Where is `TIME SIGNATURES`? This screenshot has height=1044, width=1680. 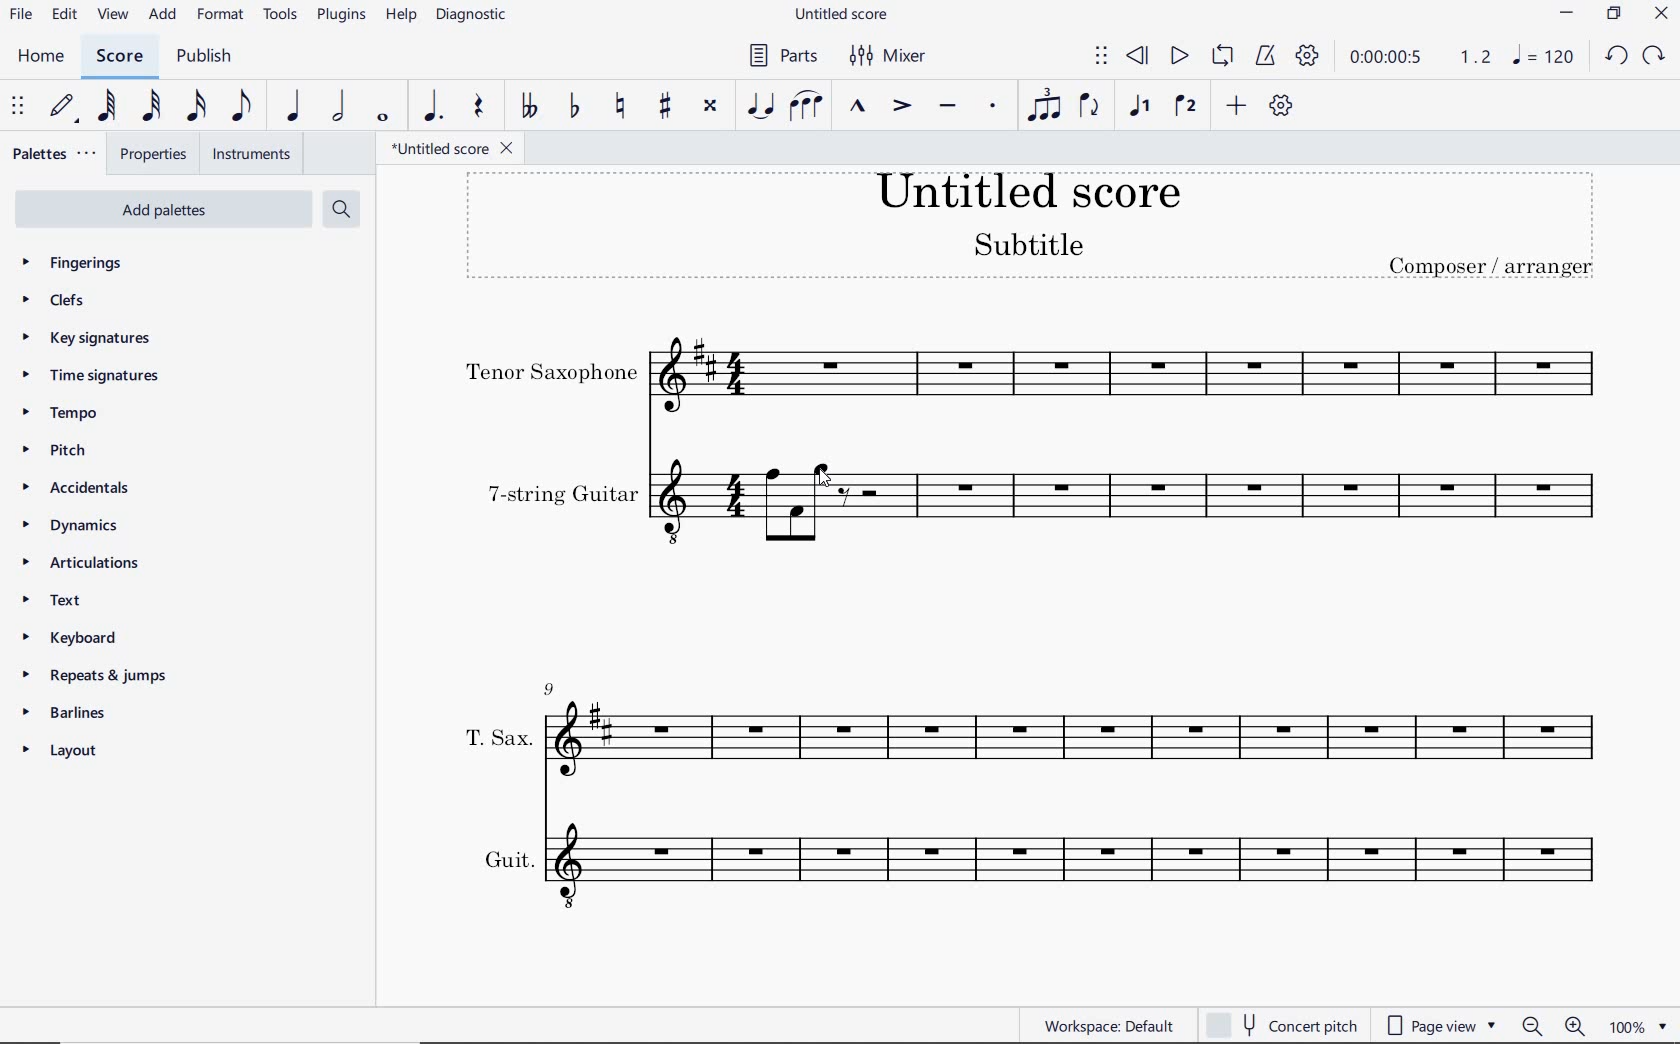 TIME SIGNATURES is located at coordinates (101, 377).